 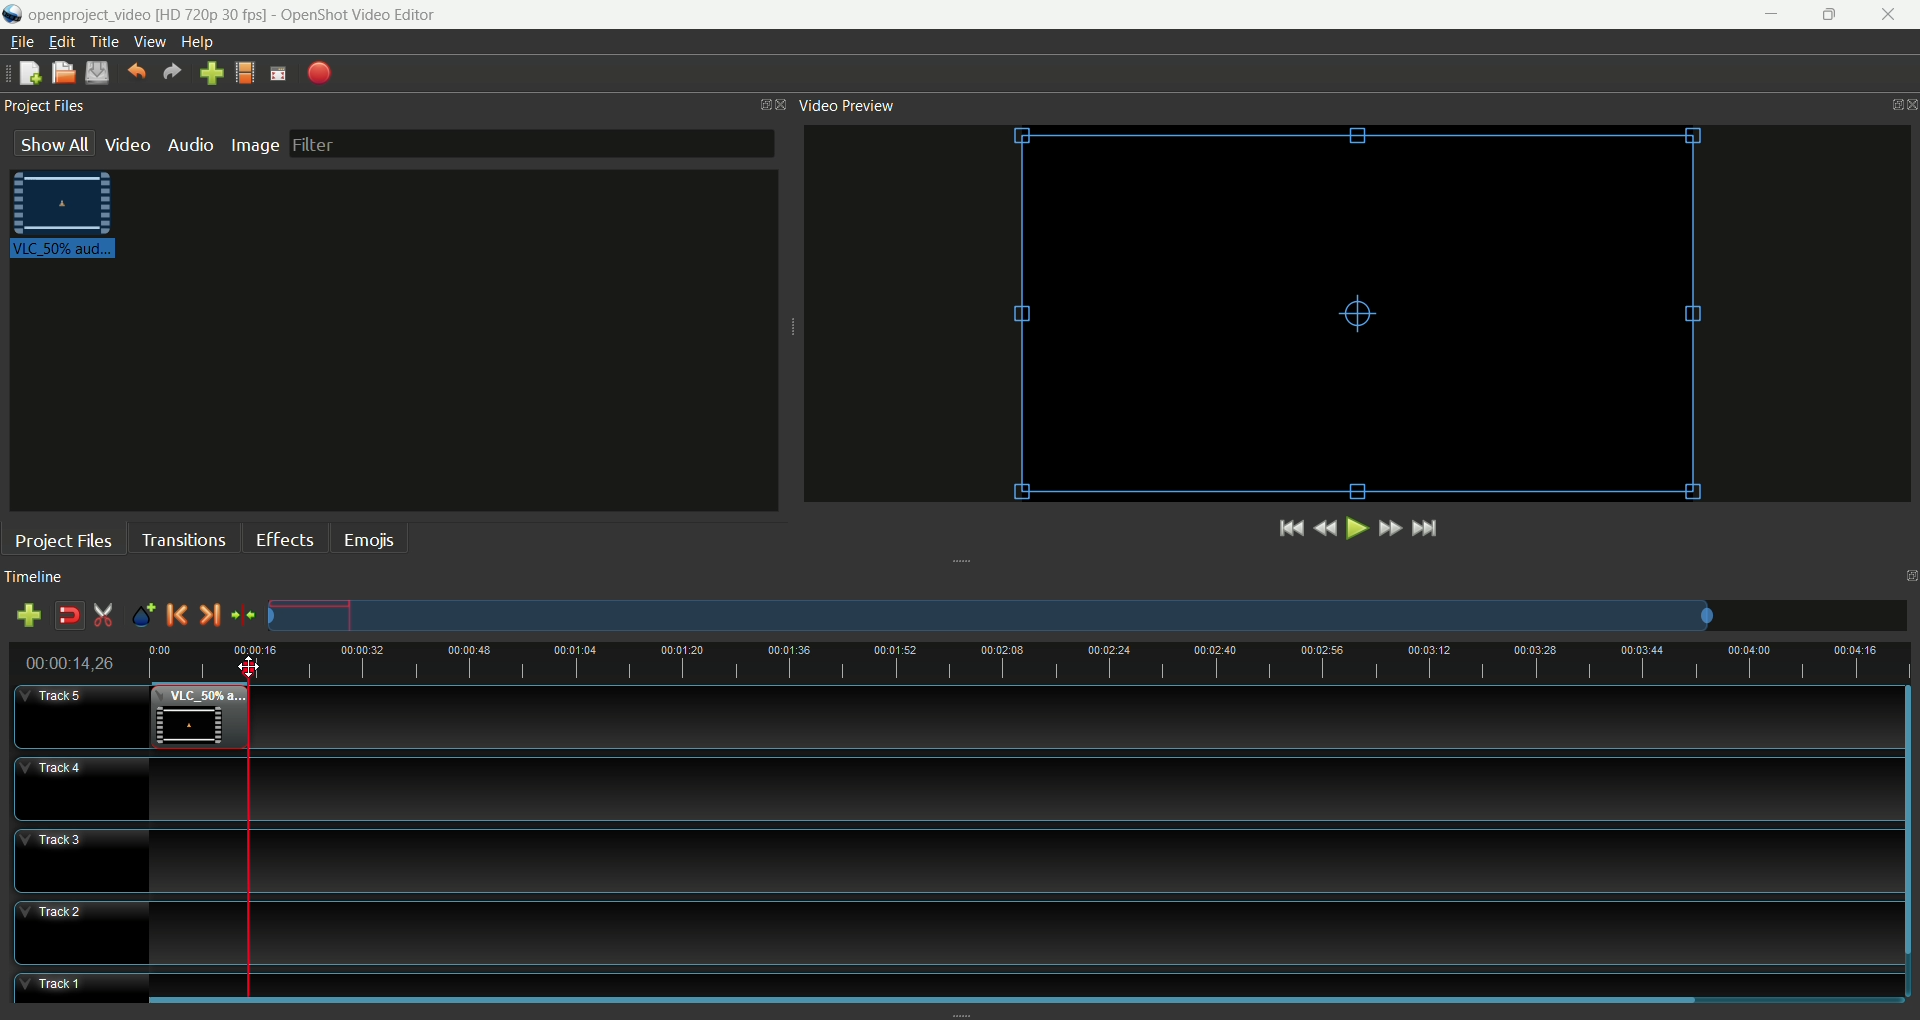 I want to click on disable snapping, so click(x=69, y=616).